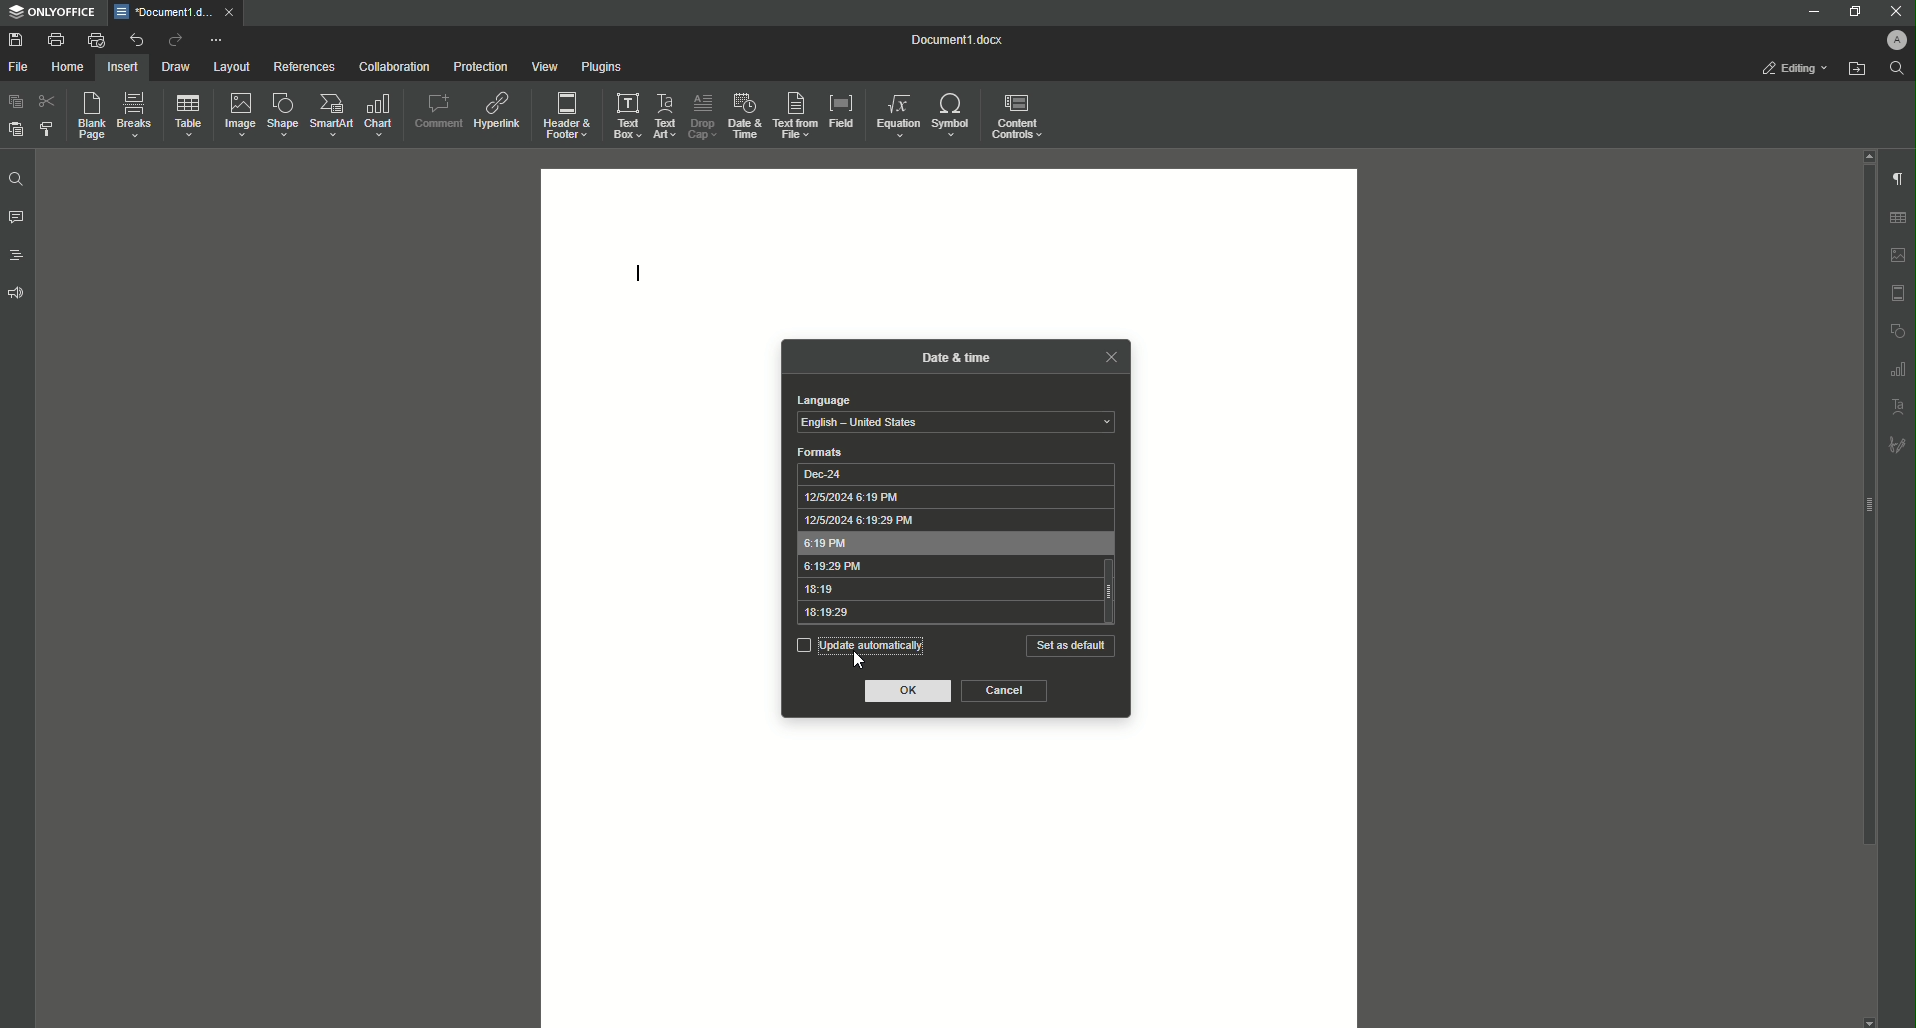 The width and height of the screenshot is (1916, 1028). Describe the element at coordinates (15, 39) in the screenshot. I see `Save` at that location.